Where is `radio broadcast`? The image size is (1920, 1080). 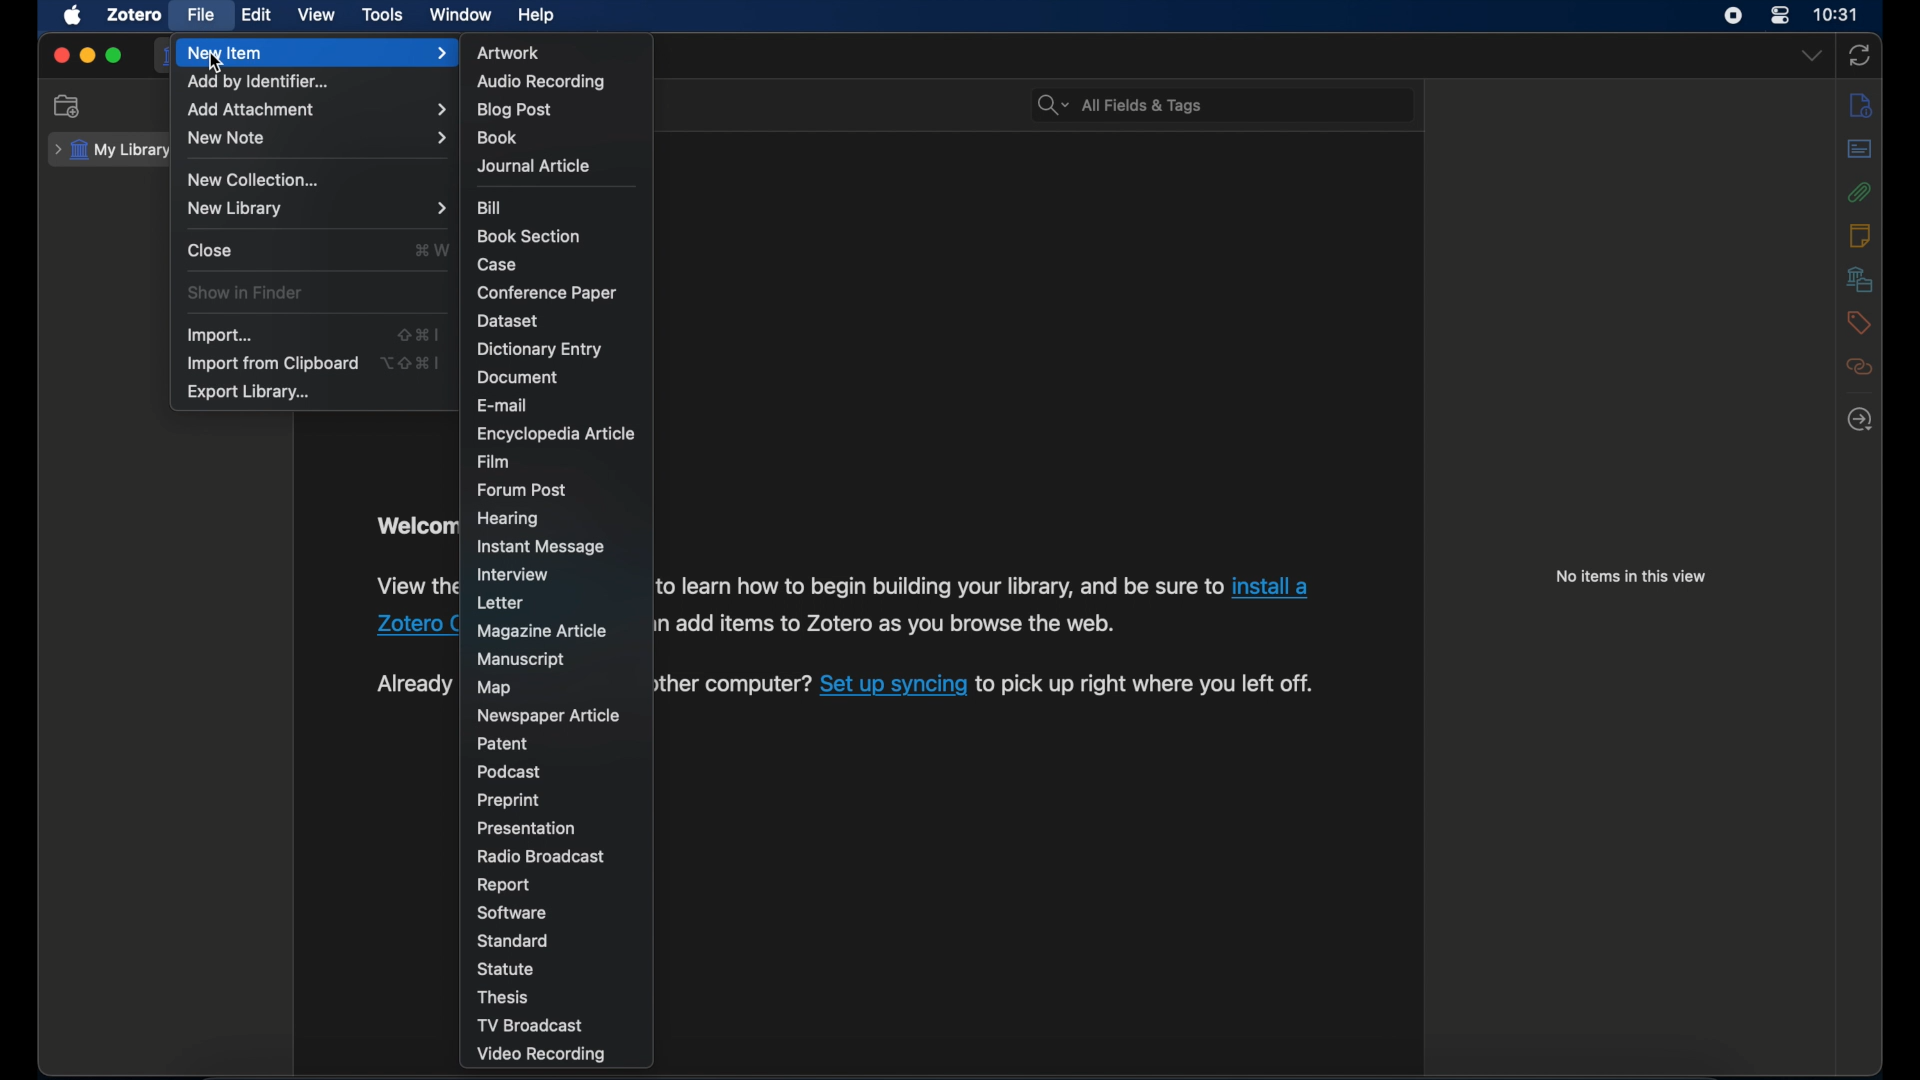
radio broadcast is located at coordinates (540, 856).